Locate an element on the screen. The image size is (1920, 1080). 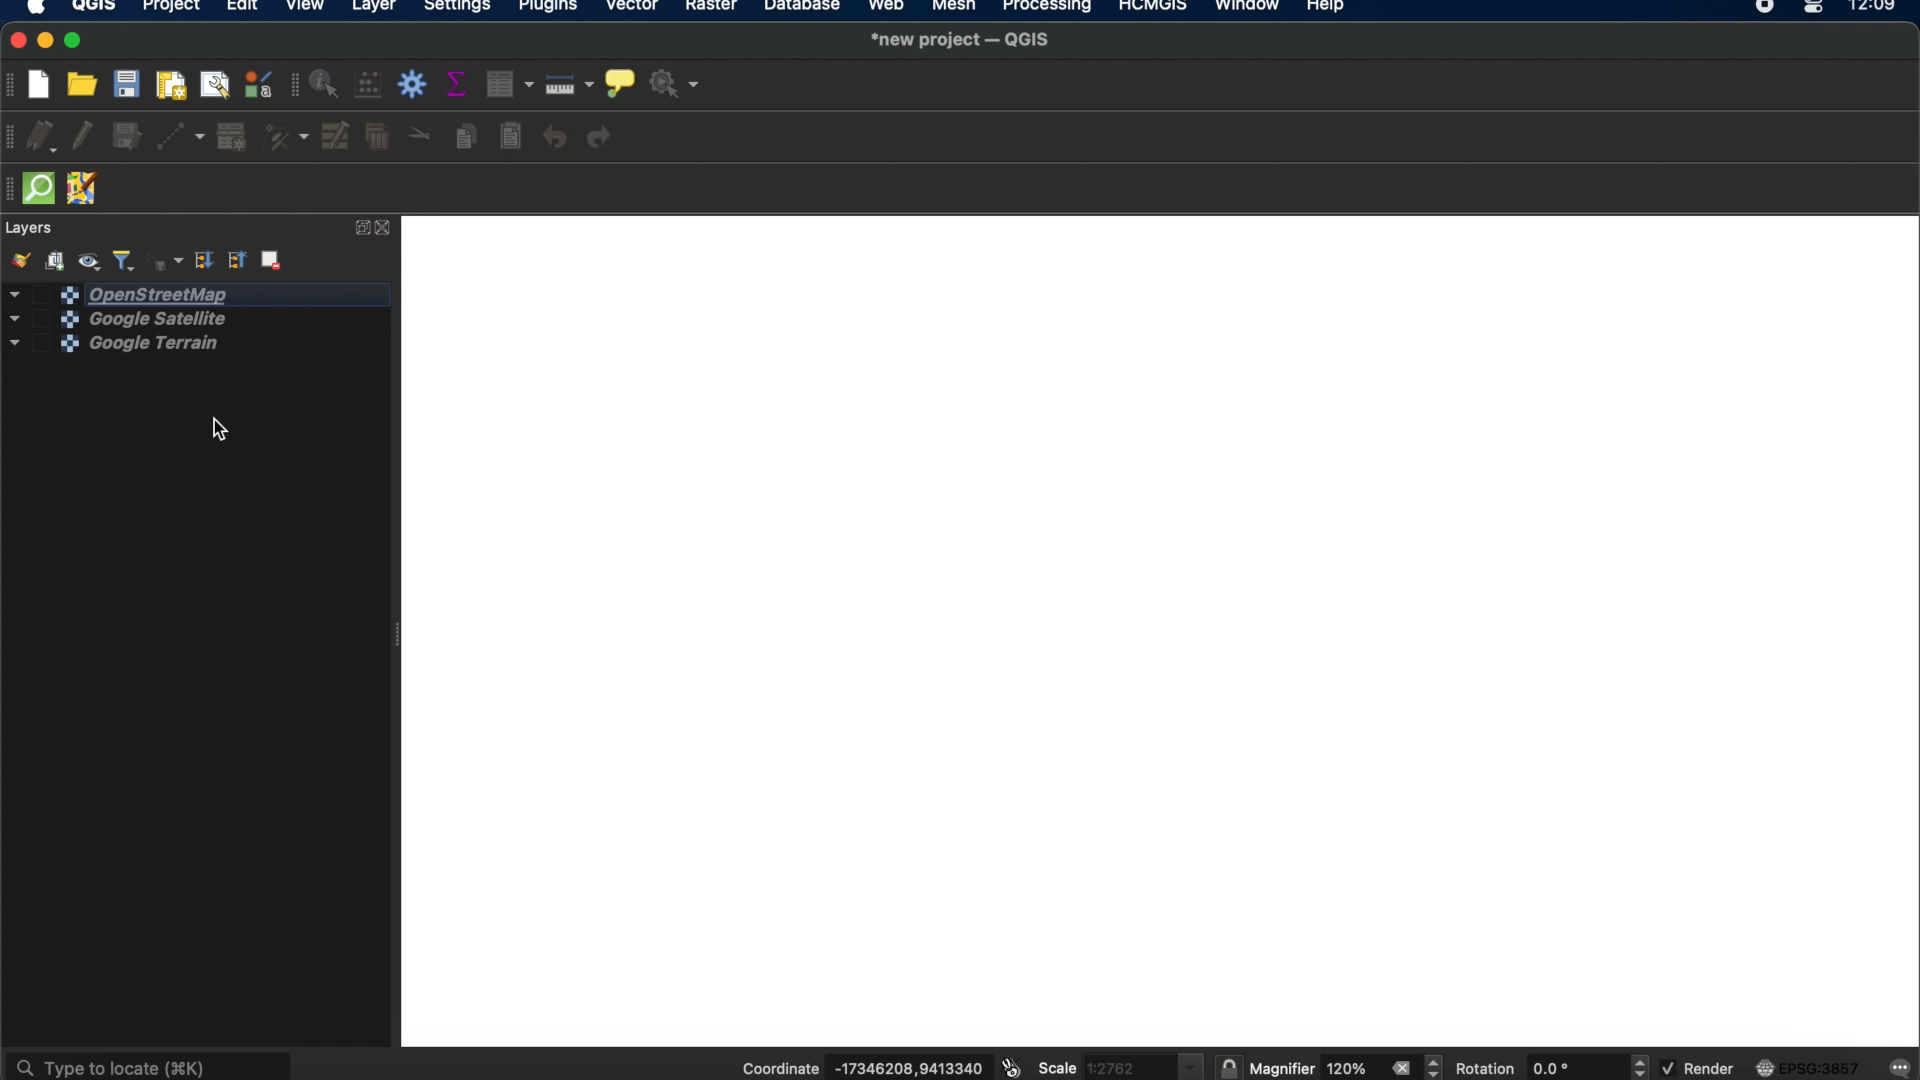
style manager is located at coordinates (257, 85).